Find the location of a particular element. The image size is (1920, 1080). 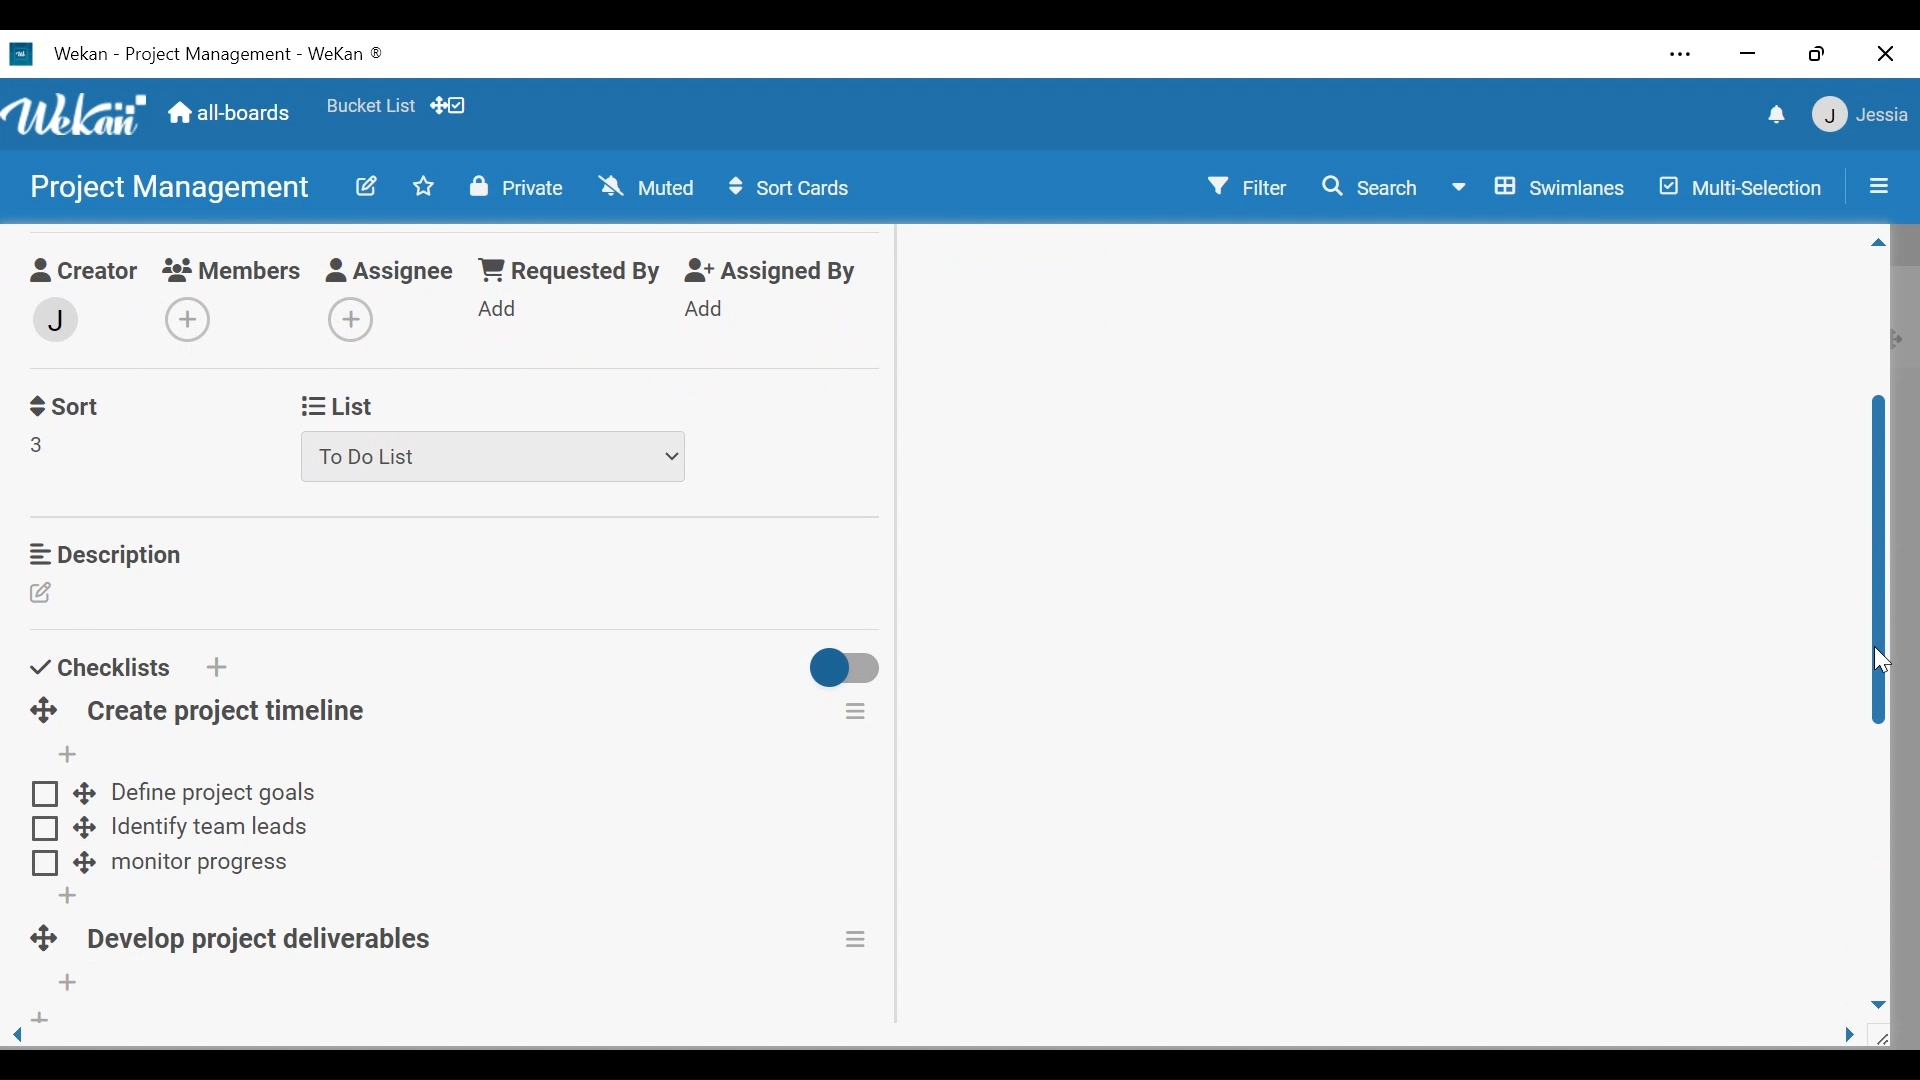

Checklist items is located at coordinates (215, 793).